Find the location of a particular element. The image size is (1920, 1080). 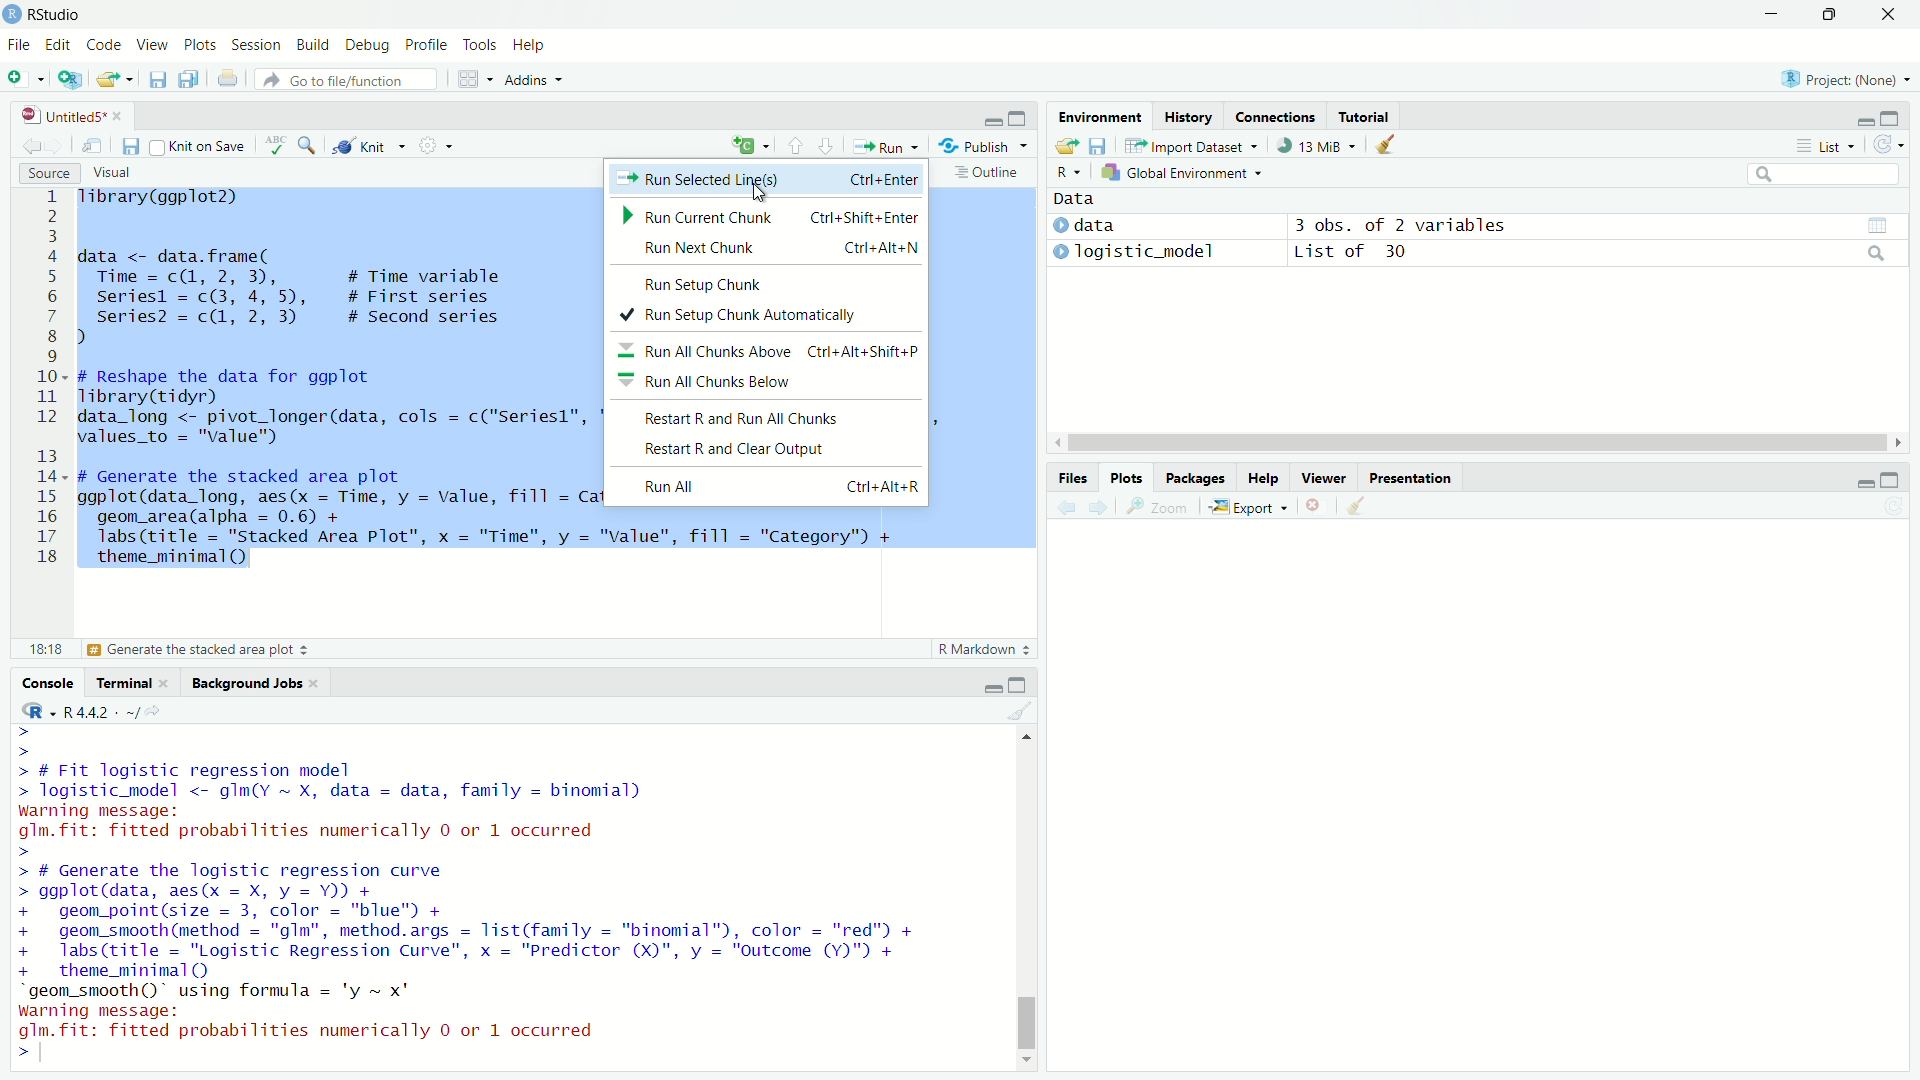

Presentation is located at coordinates (1414, 477).